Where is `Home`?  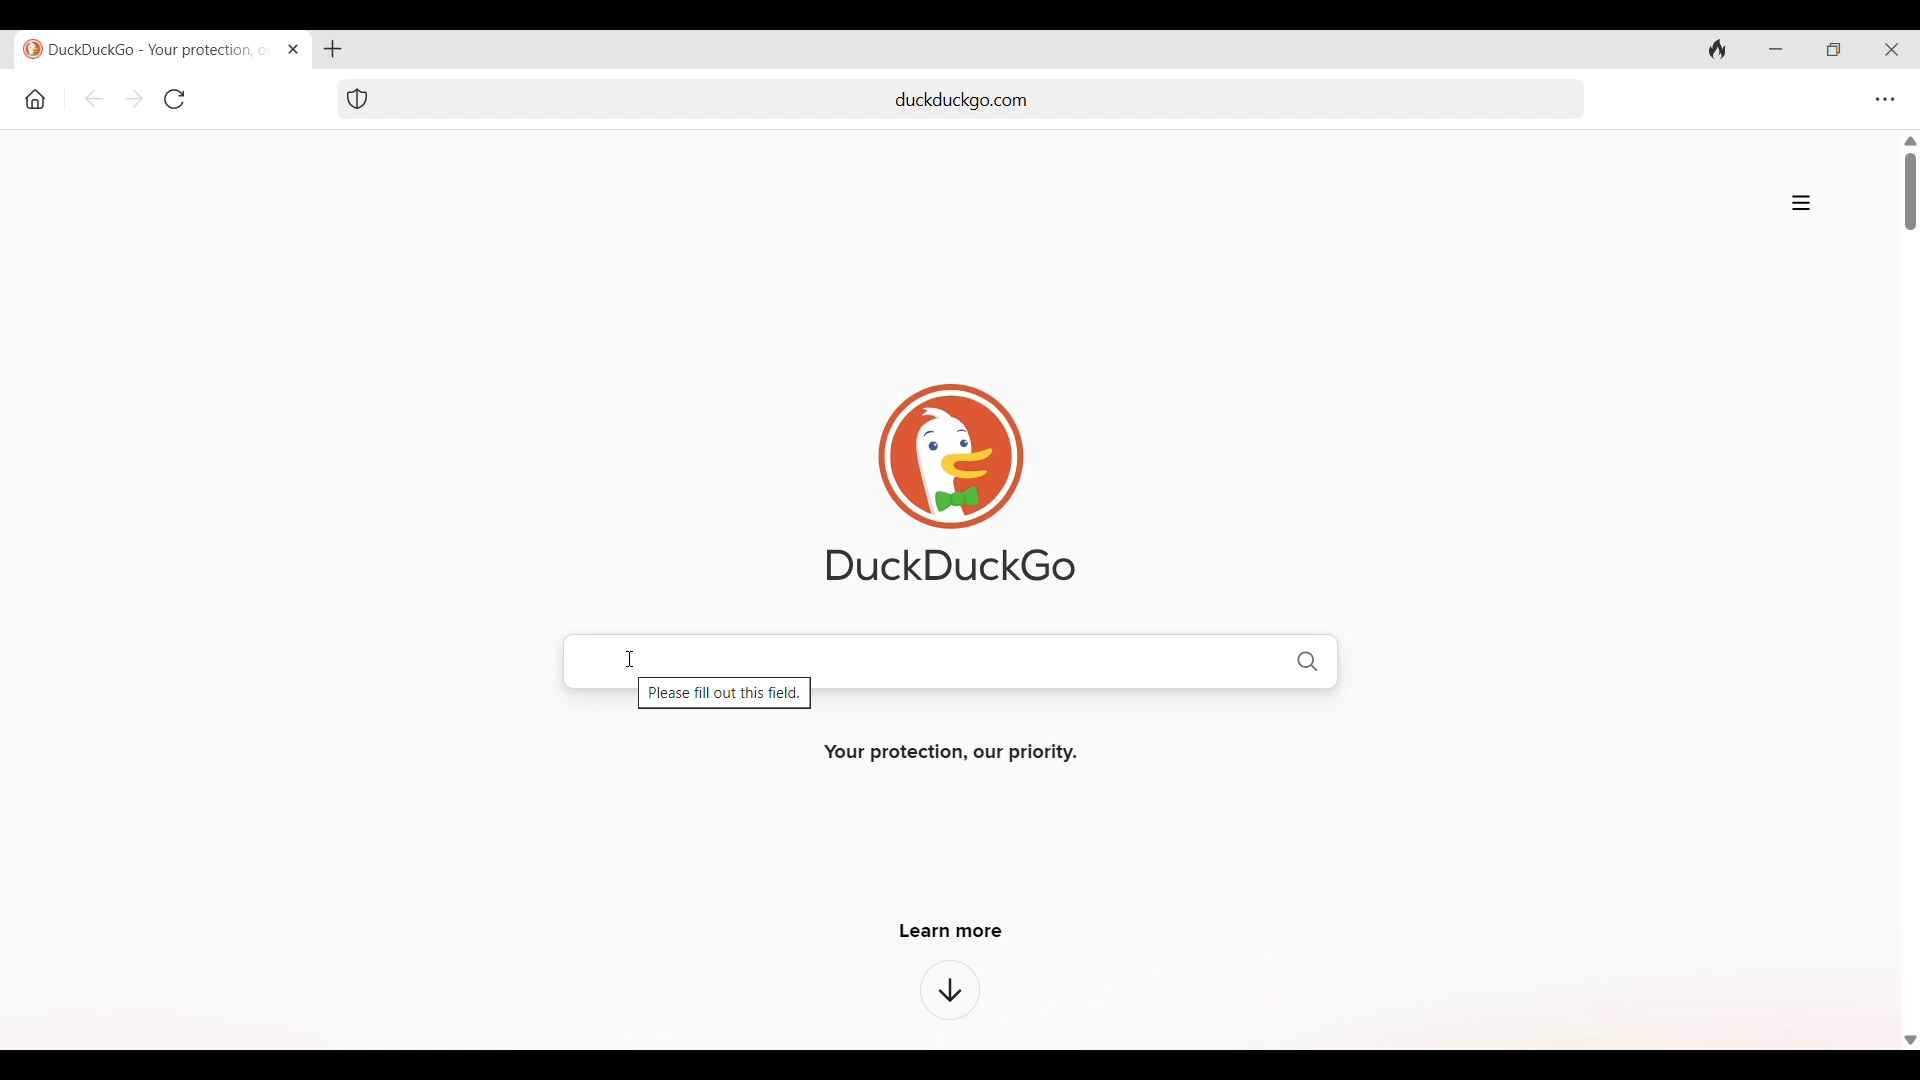
Home is located at coordinates (36, 100).